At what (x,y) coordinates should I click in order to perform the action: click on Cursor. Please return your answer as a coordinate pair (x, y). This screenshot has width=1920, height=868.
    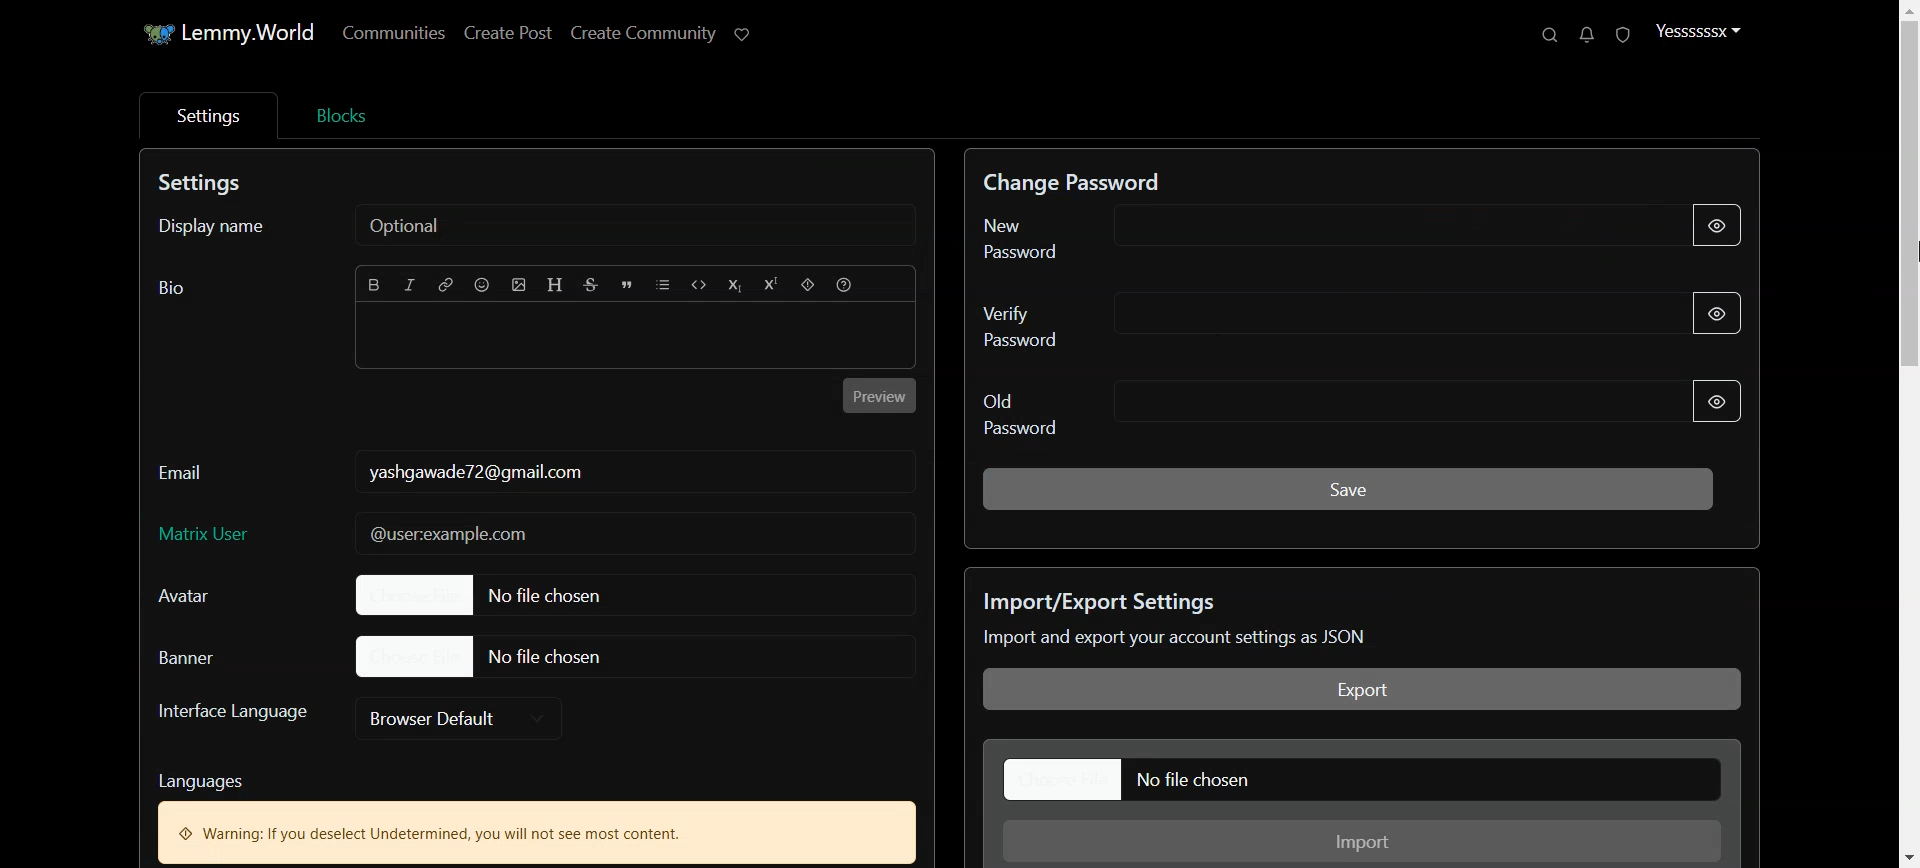
    Looking at the image, I should click on (1908, 246).